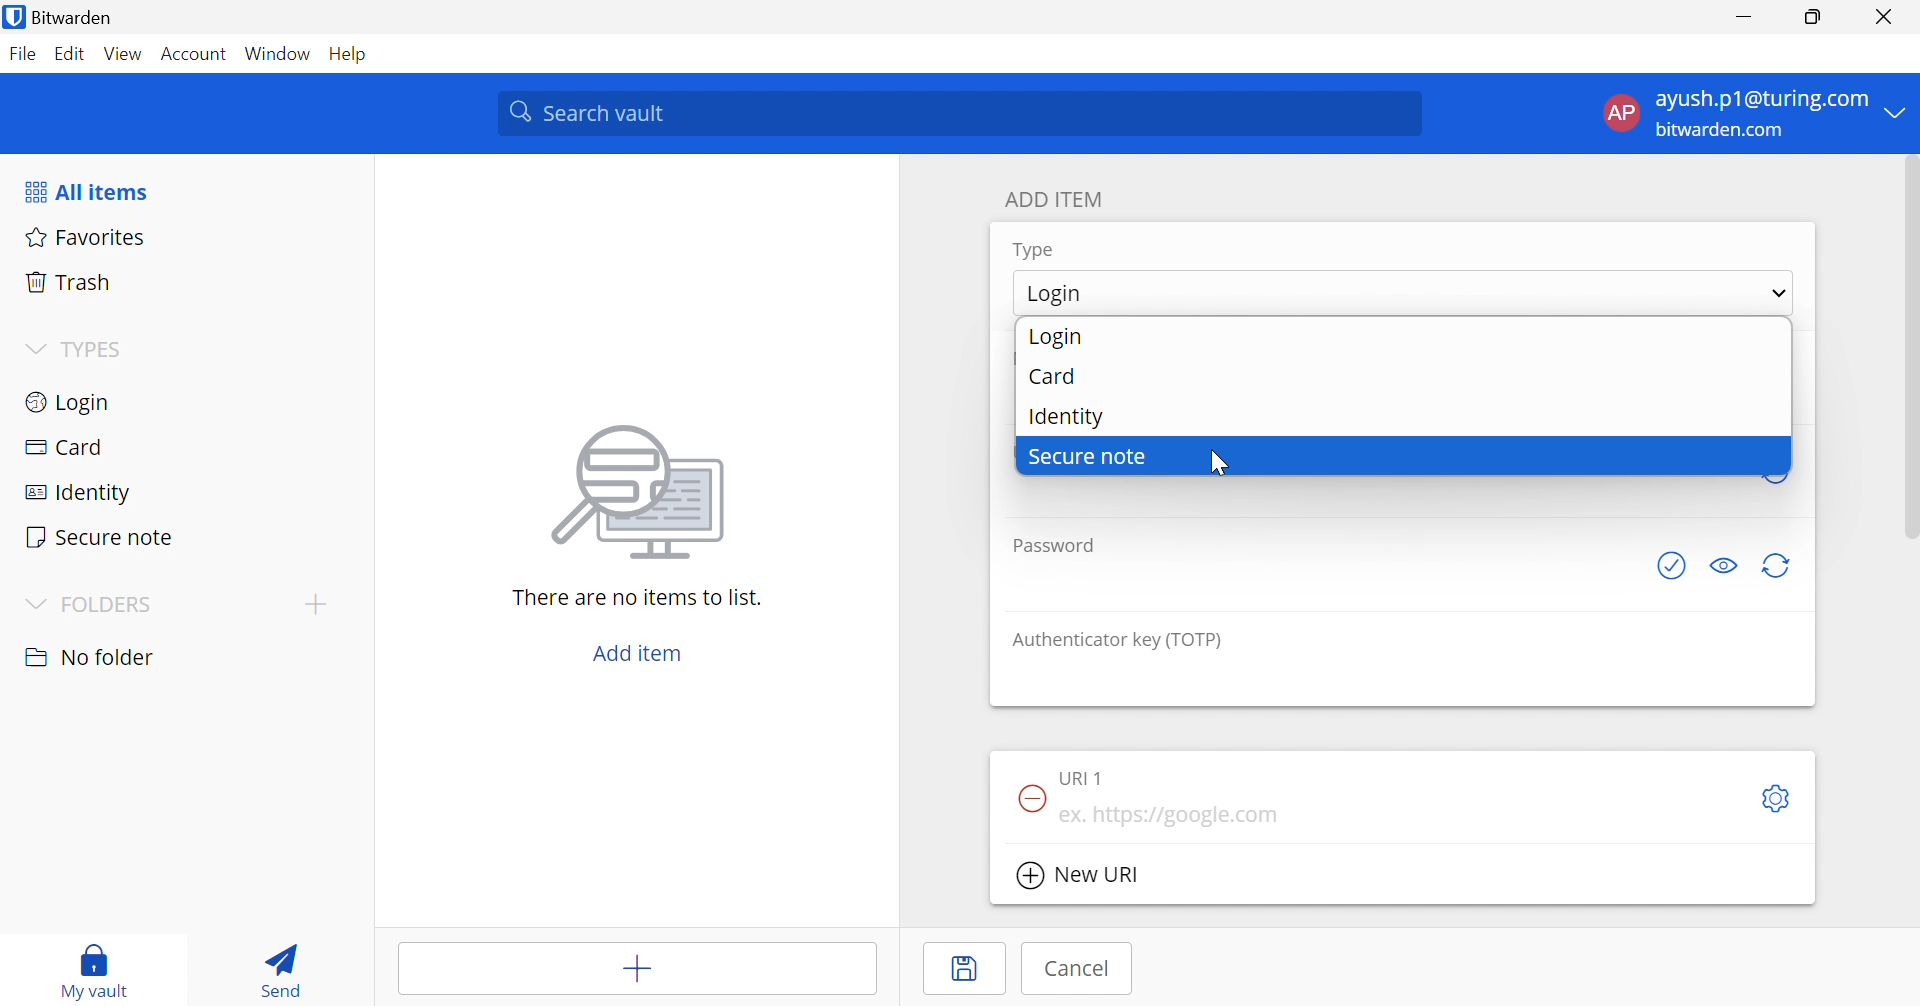 Image resolution: width=1920 pixels, height=1006 pixels. Describe the element at coordinates (1079, 775) in the screenshot. I see `Check if password has been exposed` at that location.